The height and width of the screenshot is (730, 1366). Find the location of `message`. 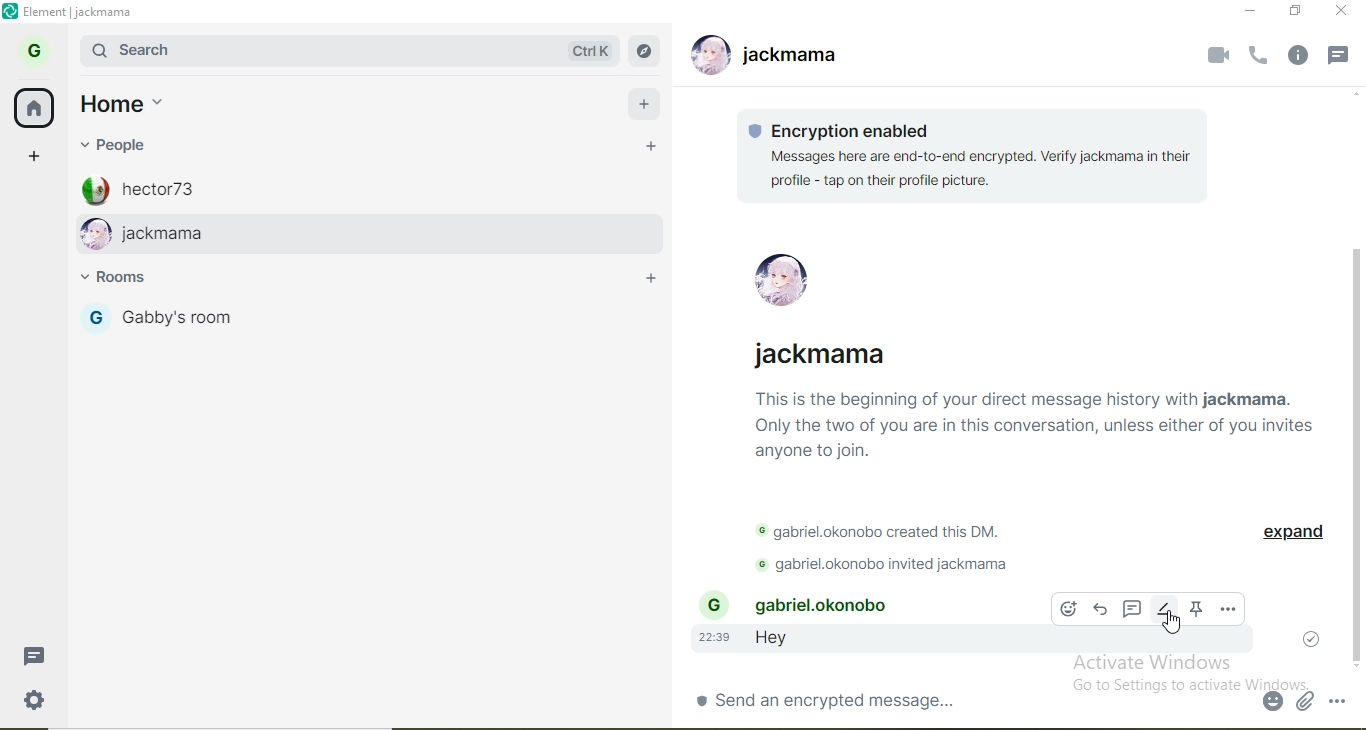

message is located at coordinates (1339, 57).